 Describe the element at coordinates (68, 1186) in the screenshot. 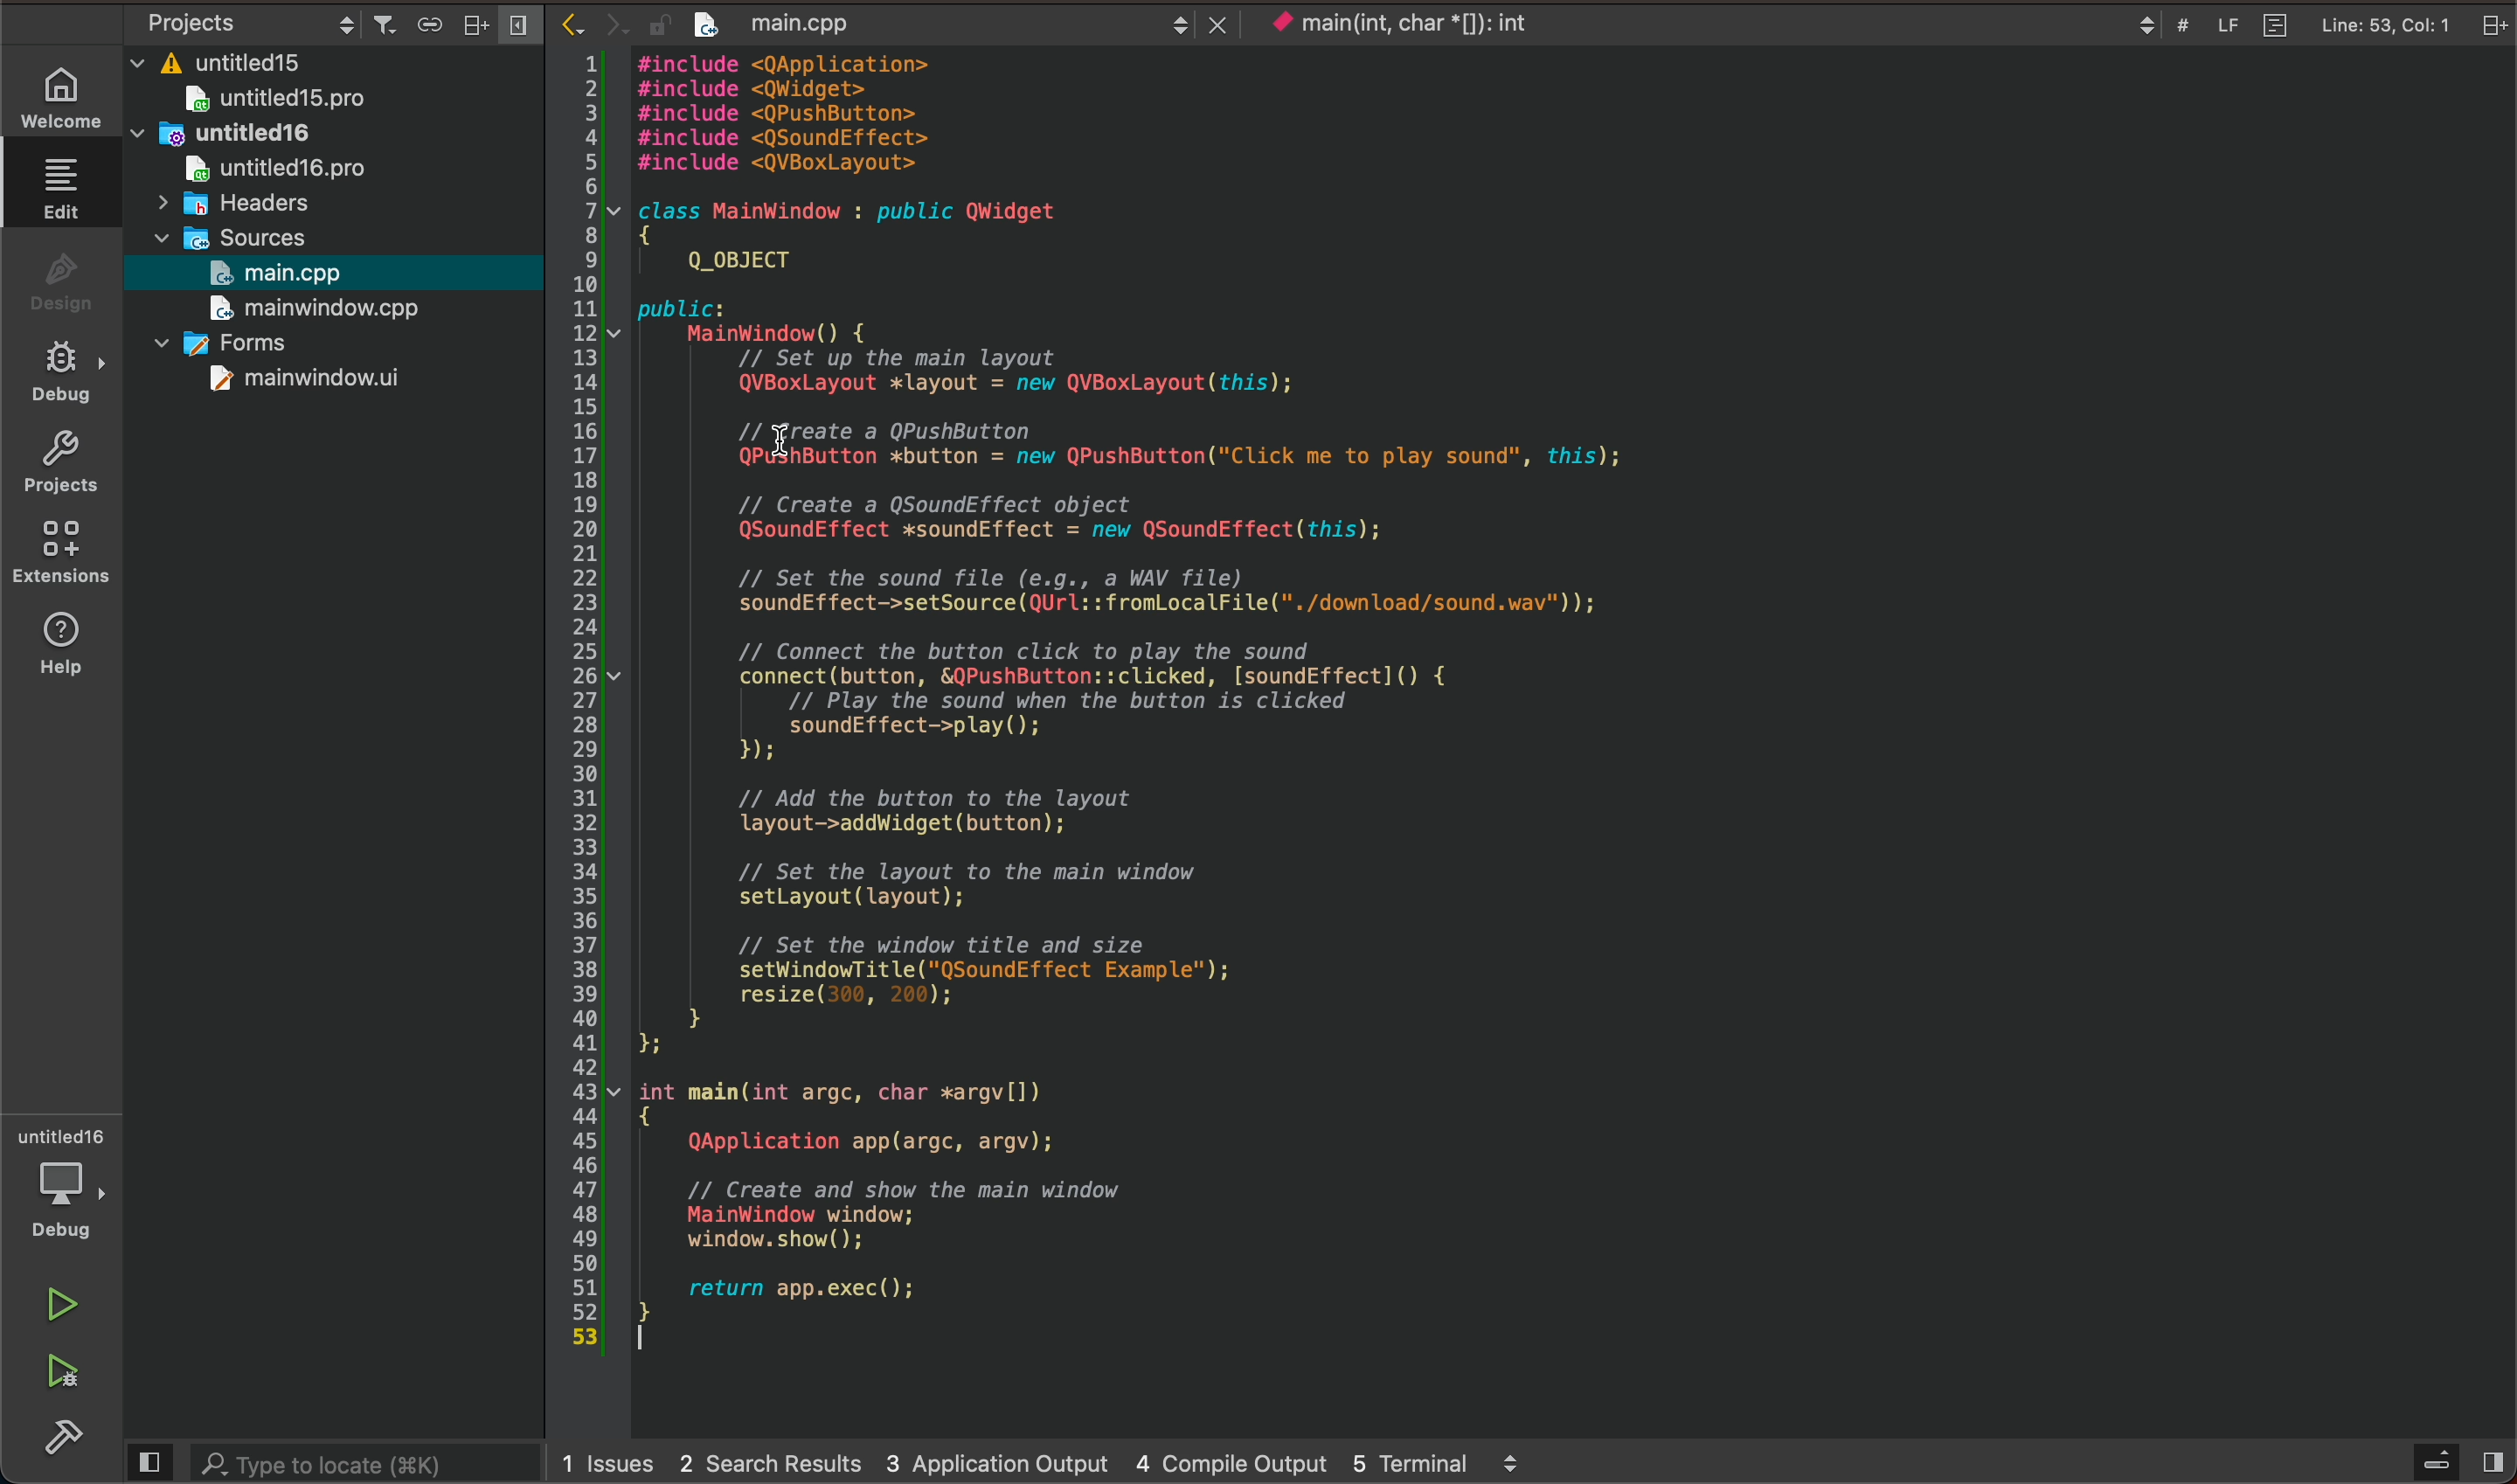

I see `debugger` at that location.